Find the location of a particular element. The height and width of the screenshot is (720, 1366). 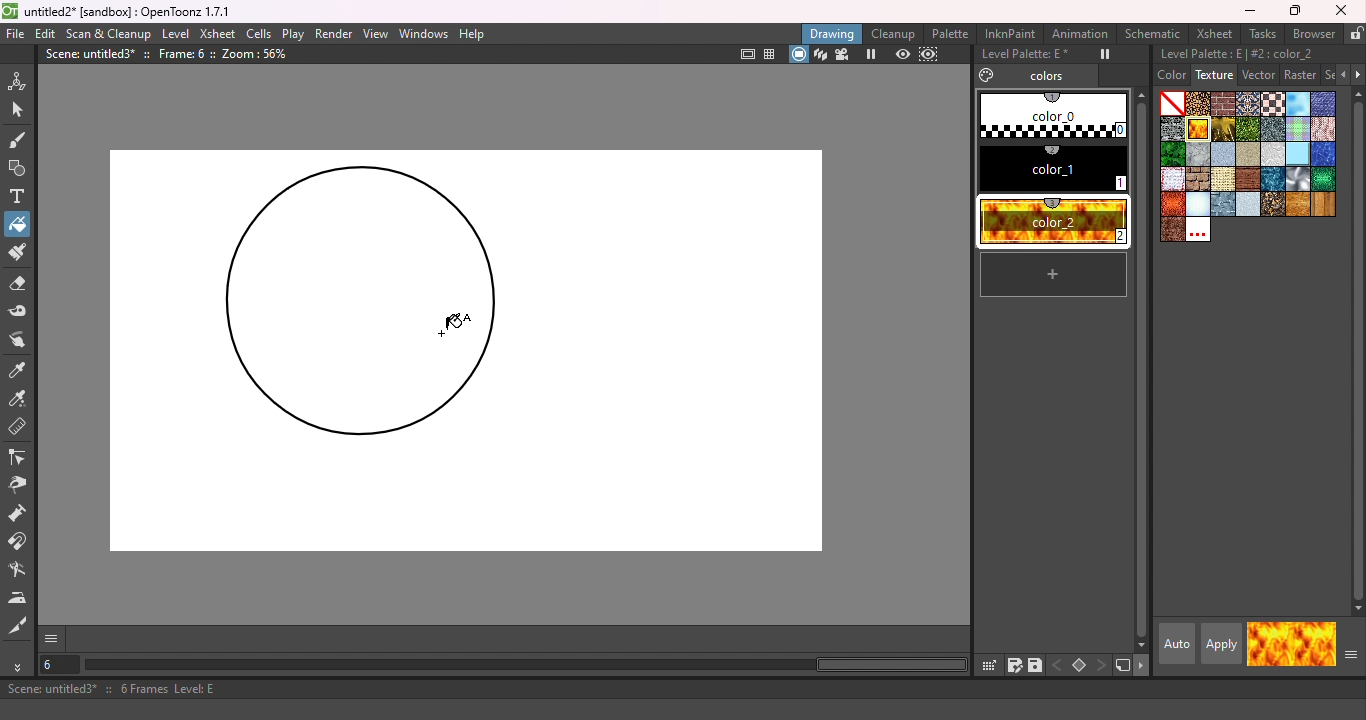

woodplanks.bmp is located at coordinates (1324, 205).